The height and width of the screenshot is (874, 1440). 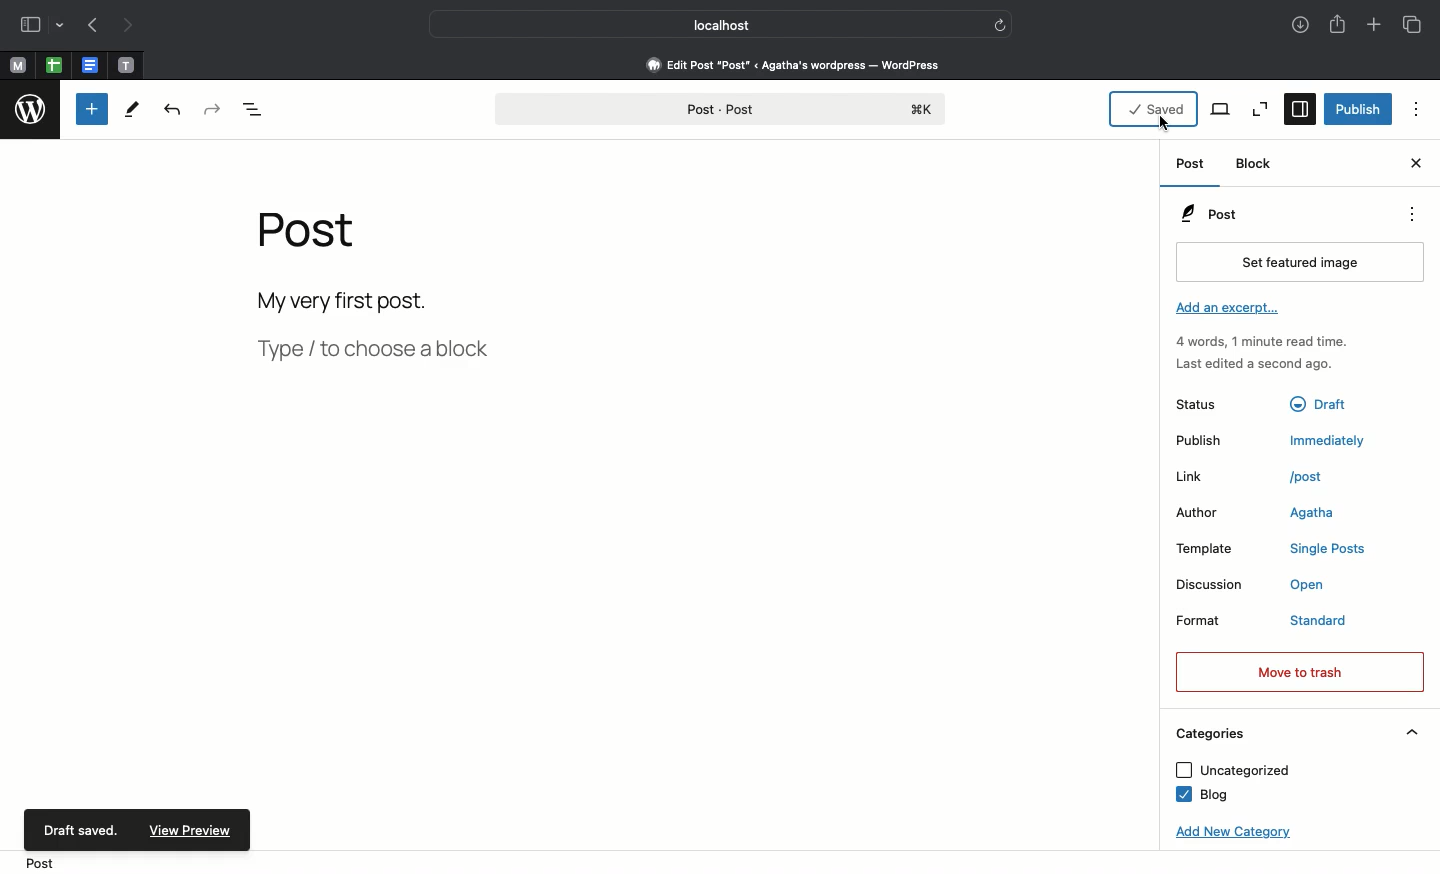 I want to click on Pinned tab, so click(x=18, y=67).